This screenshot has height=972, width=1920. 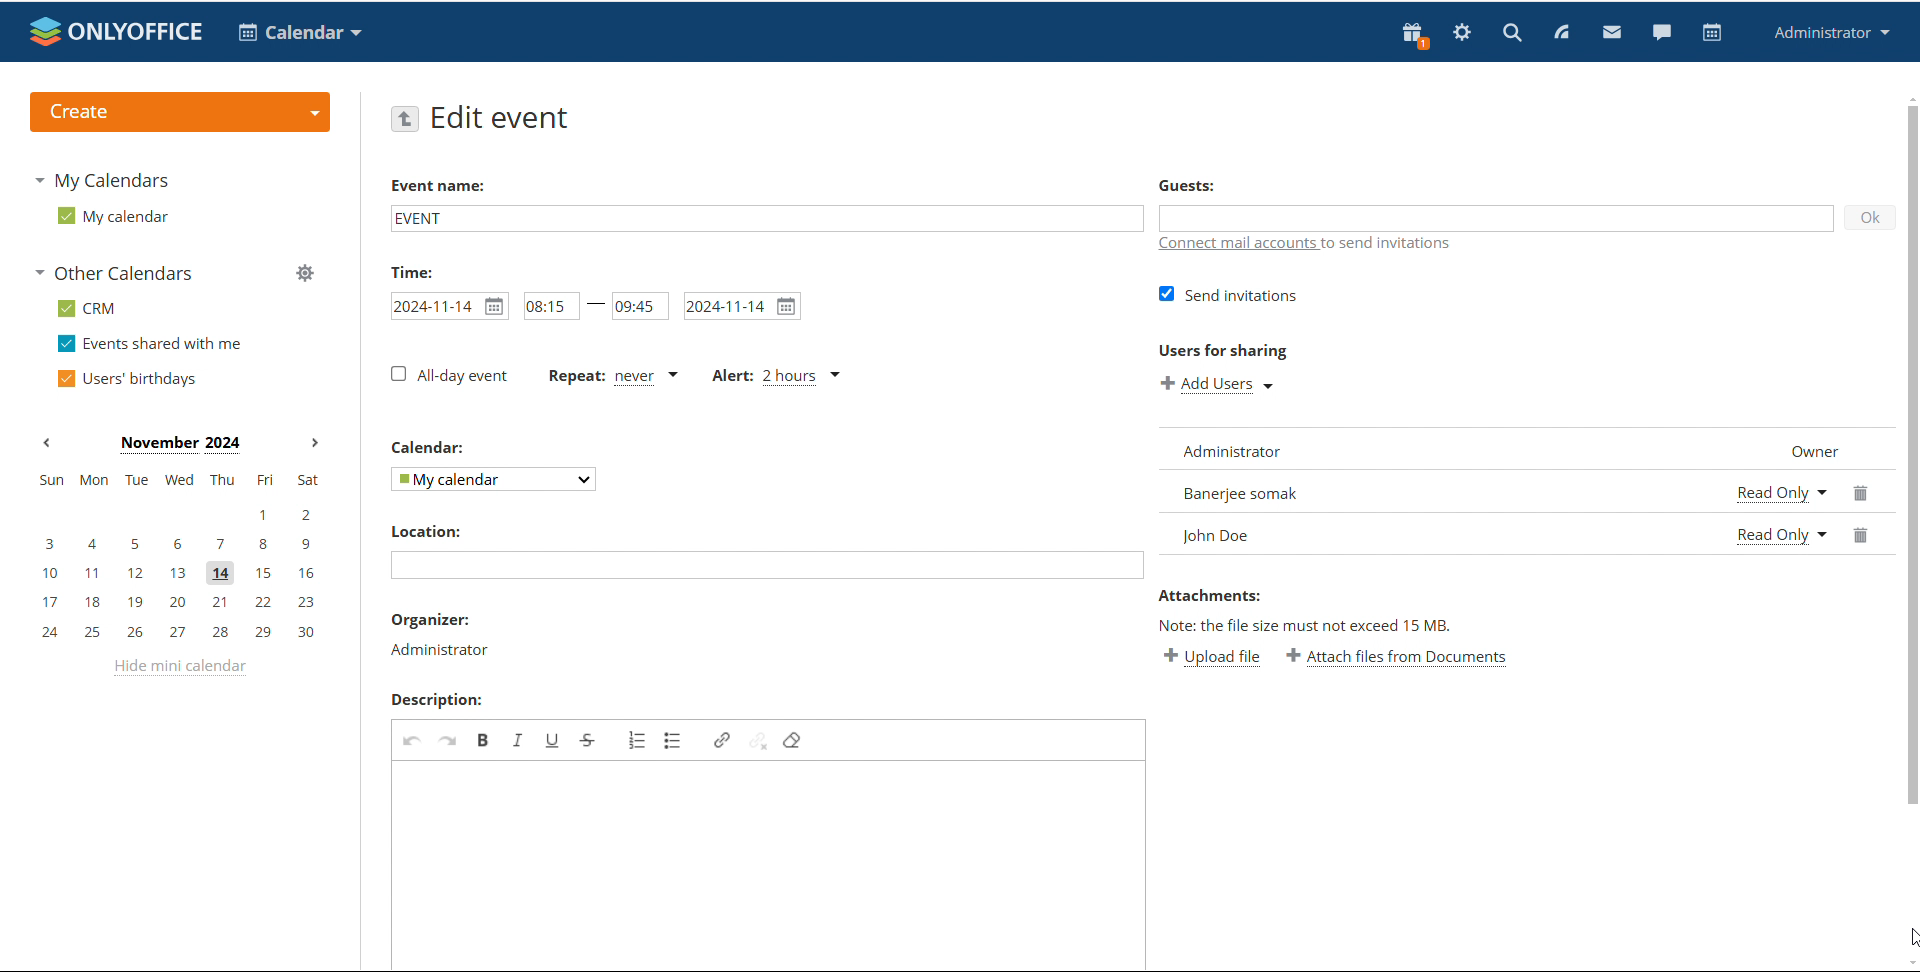 What do you see at coordinates (723, 740) in the screenshot?
I see `link` at bounding box center [723, 740].